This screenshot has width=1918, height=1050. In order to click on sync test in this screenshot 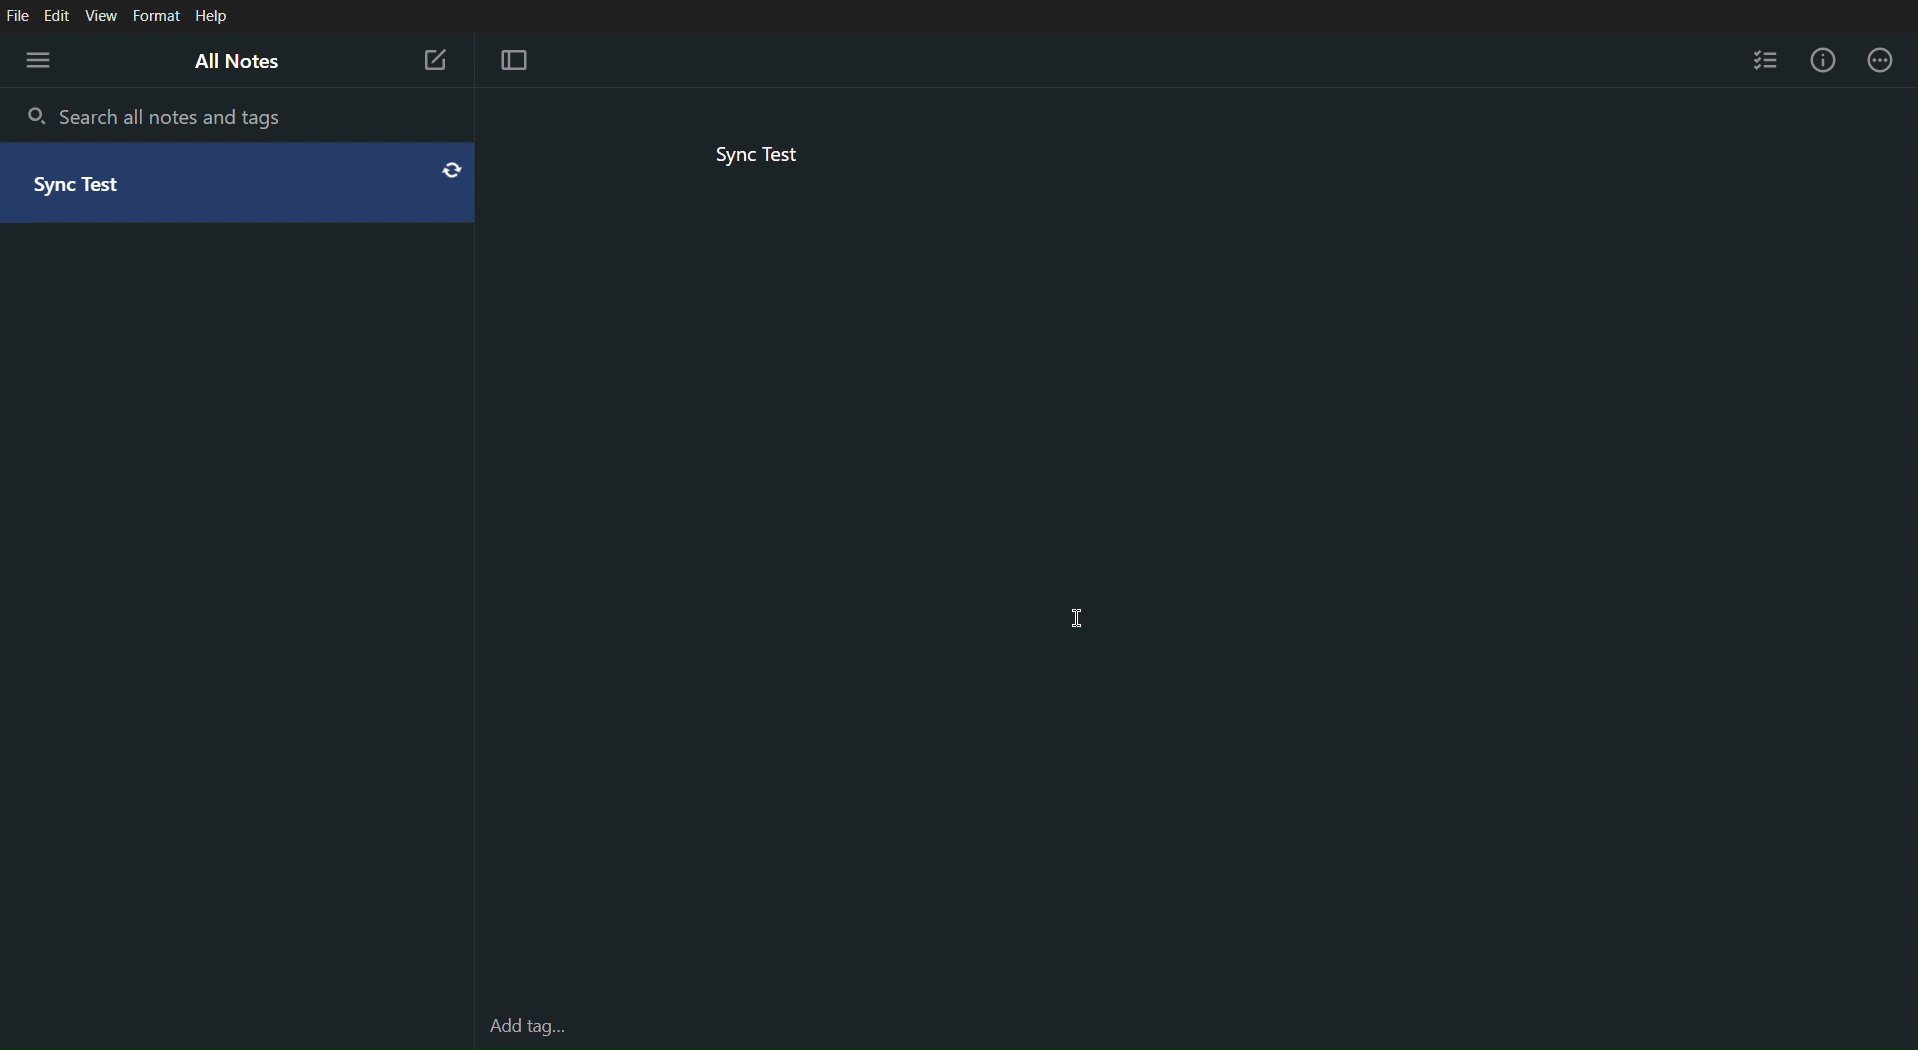, I will do `click(98, 187)`.